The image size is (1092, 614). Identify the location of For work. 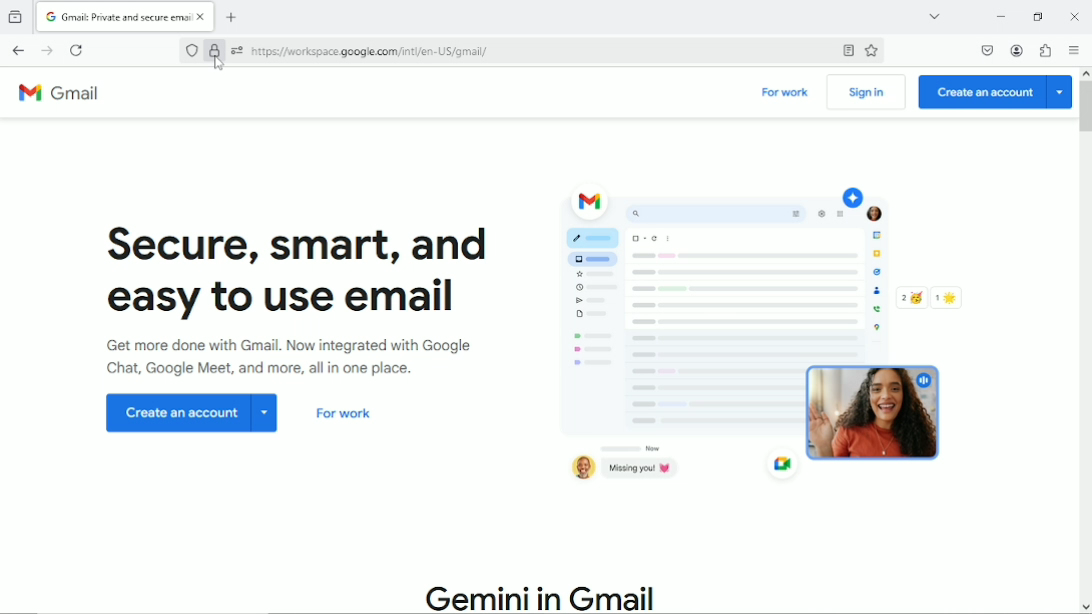
(786, 94).